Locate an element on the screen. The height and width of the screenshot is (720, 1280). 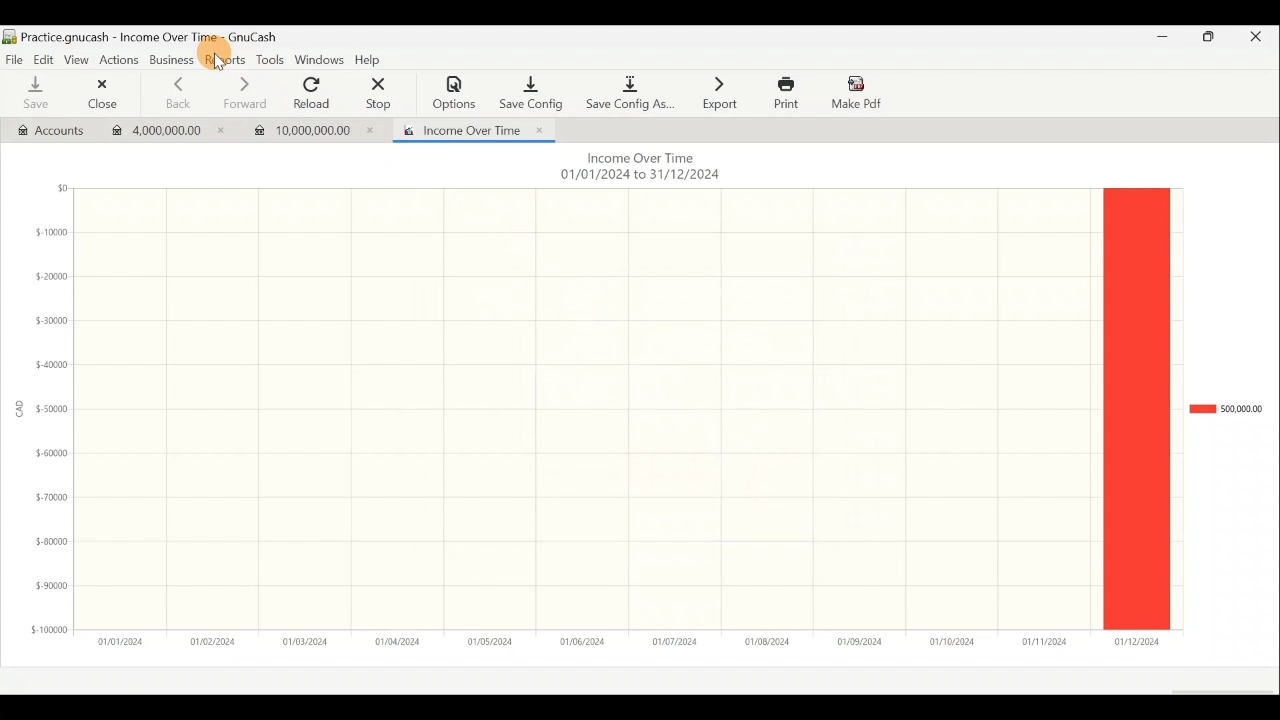
Save is located at coordinates (36, 93).